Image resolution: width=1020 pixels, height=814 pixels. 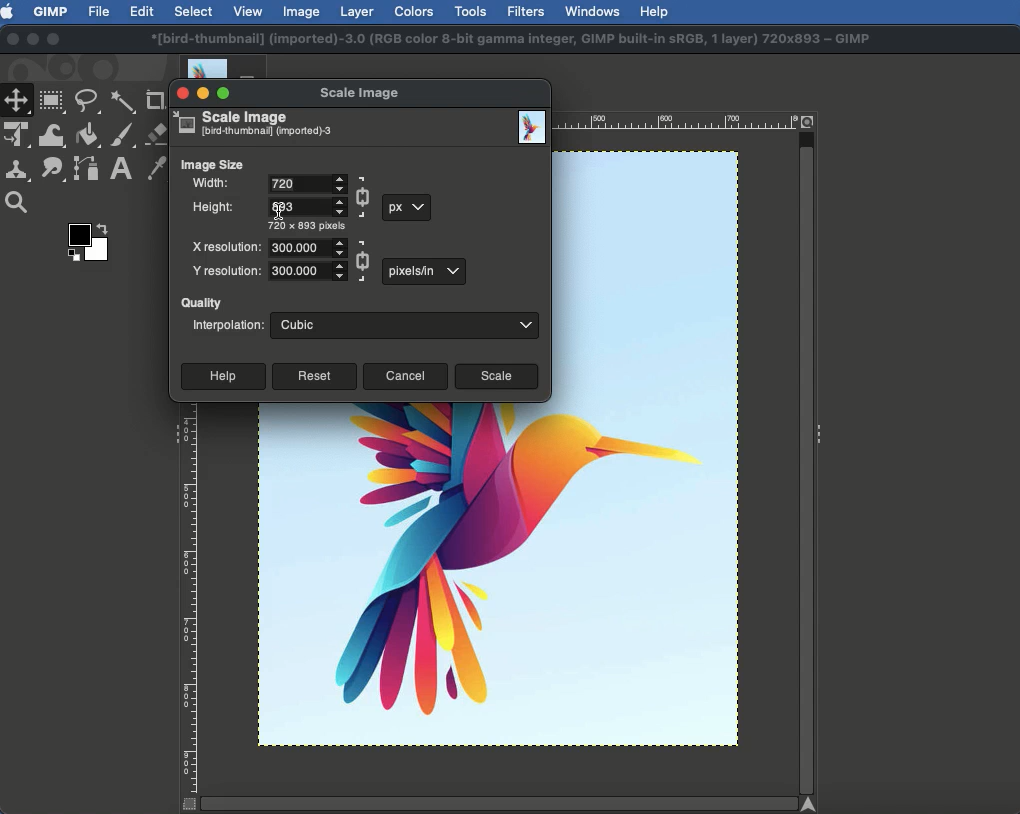 What do you see at coordinates (511, 36) in the screenshot?
I see `*[bird-thumbnail] (imported)-3.0 (RGB color 8-bit gamma integer. GIMP built-in SRGB. 1 layer) 720x893 ~ GIMP` at bounding box center [511, 36].